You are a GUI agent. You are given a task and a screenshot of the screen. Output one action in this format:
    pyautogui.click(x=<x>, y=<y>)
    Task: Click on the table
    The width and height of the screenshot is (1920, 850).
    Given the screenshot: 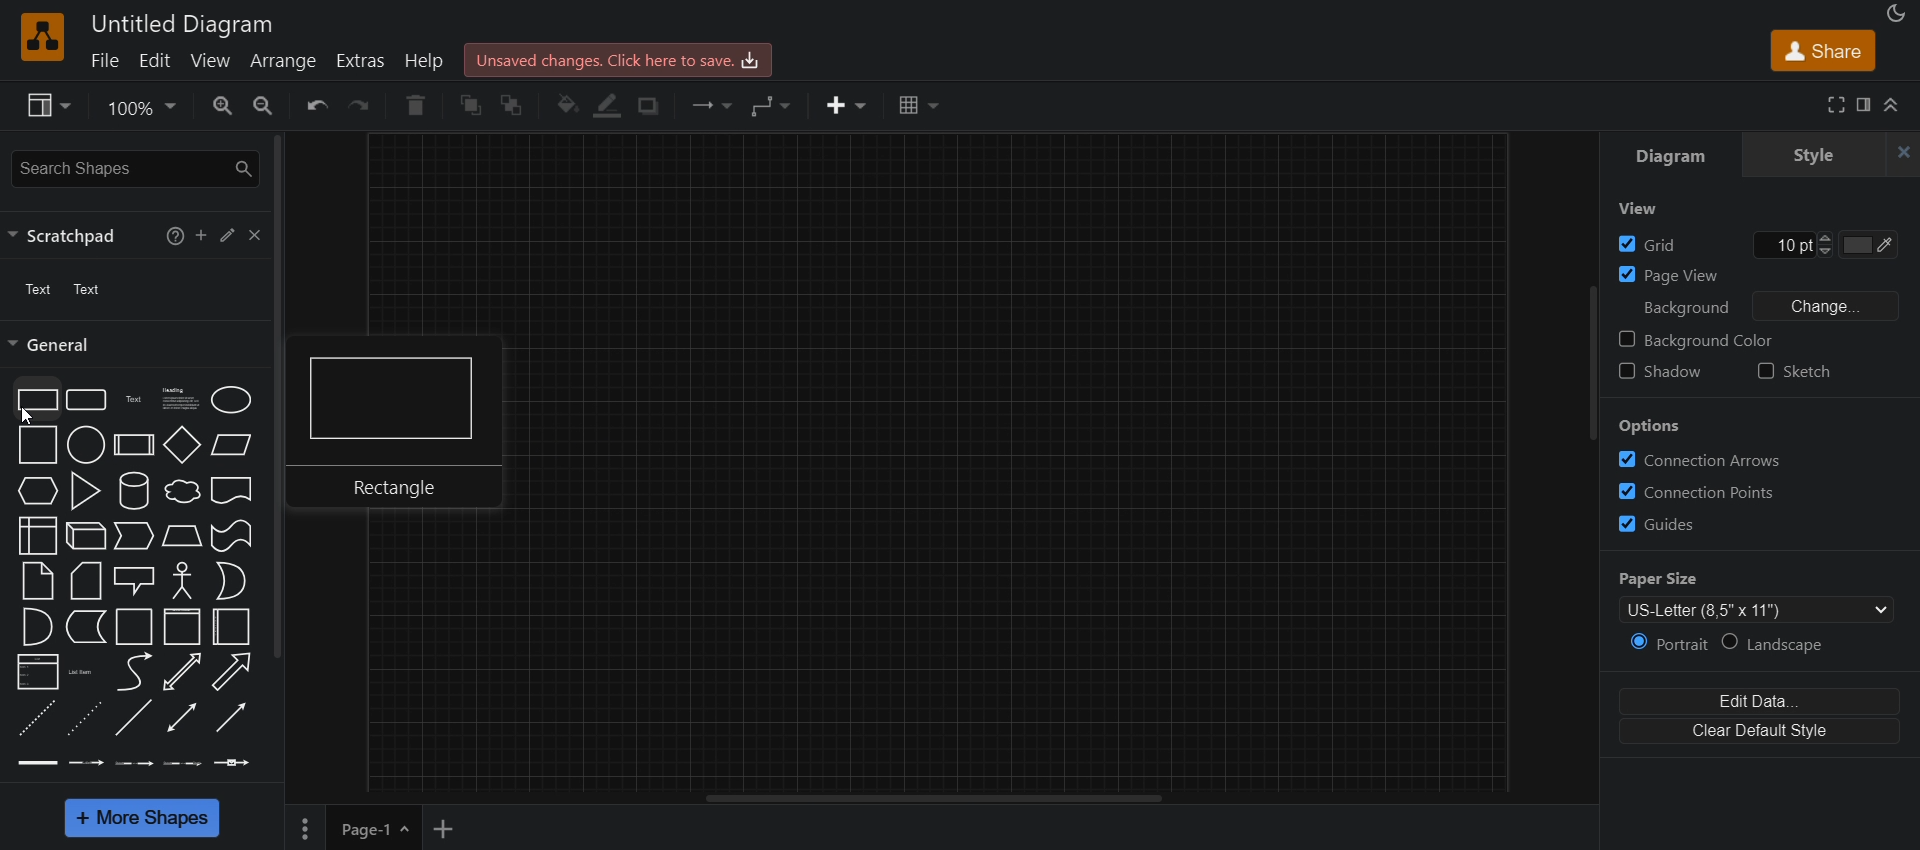 What is the action you would take?
    pyautogui.click(x=921, y=104)
    